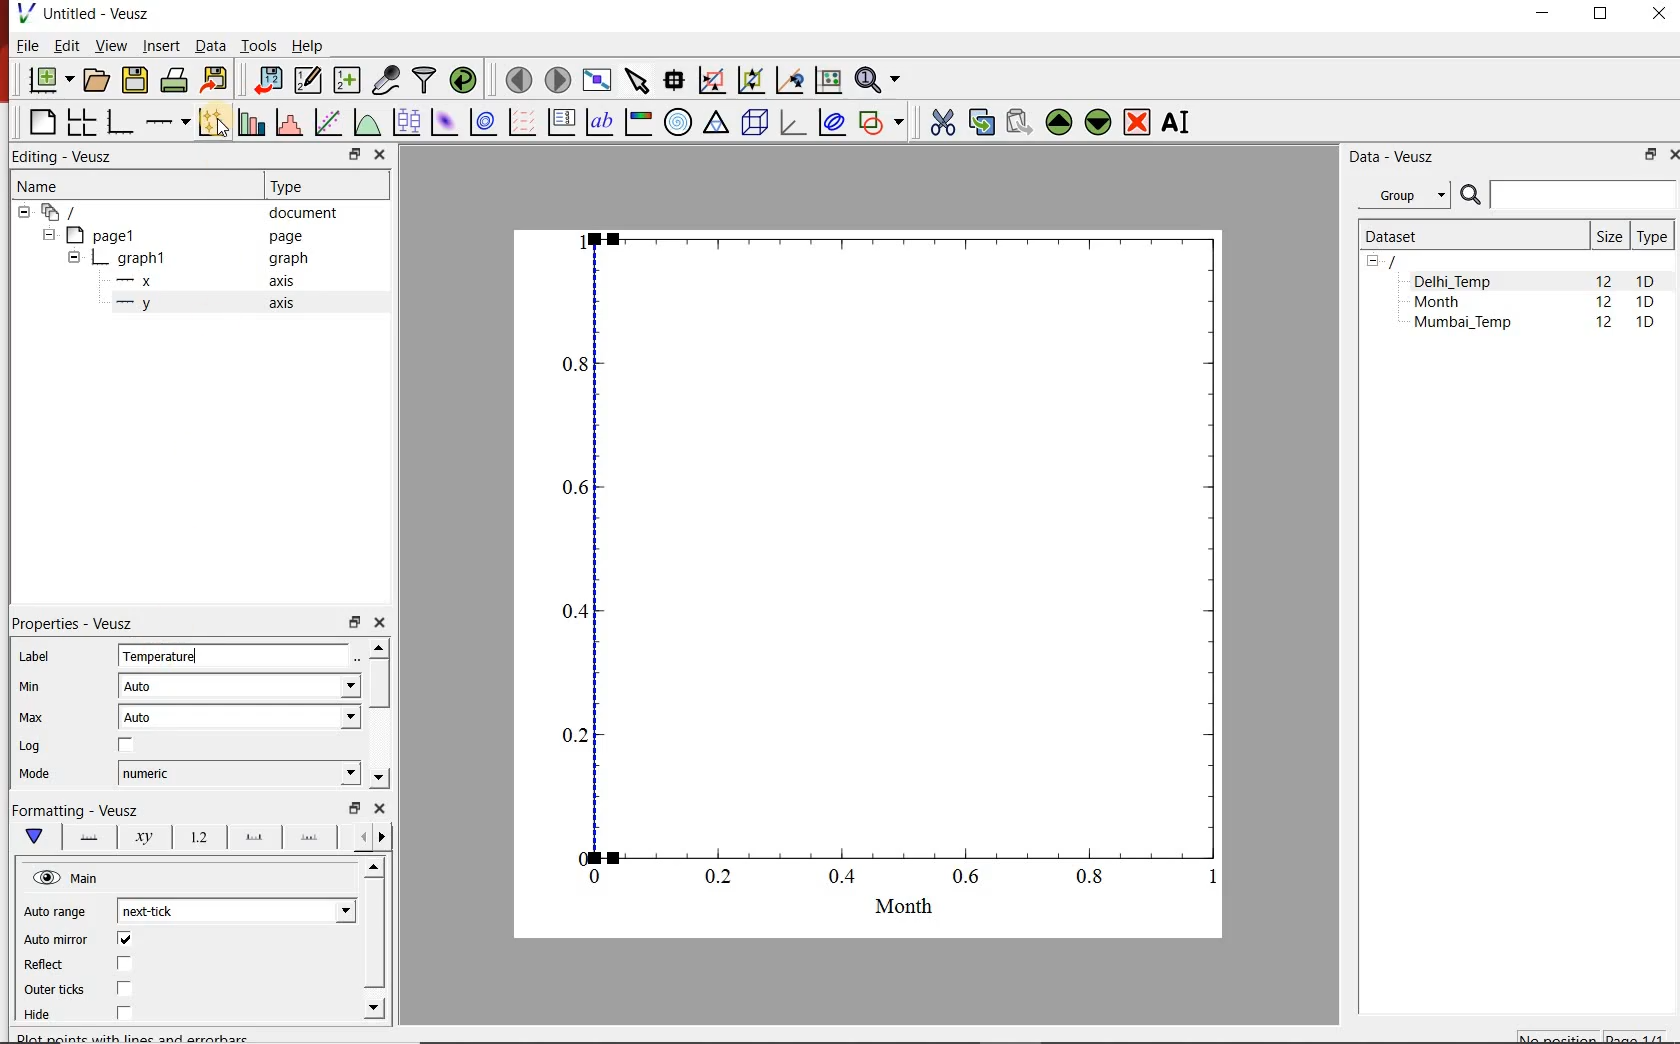 The width and height of the screenshot is (1680, 1044). I want to click on view plot full screen, so click(597, 81).